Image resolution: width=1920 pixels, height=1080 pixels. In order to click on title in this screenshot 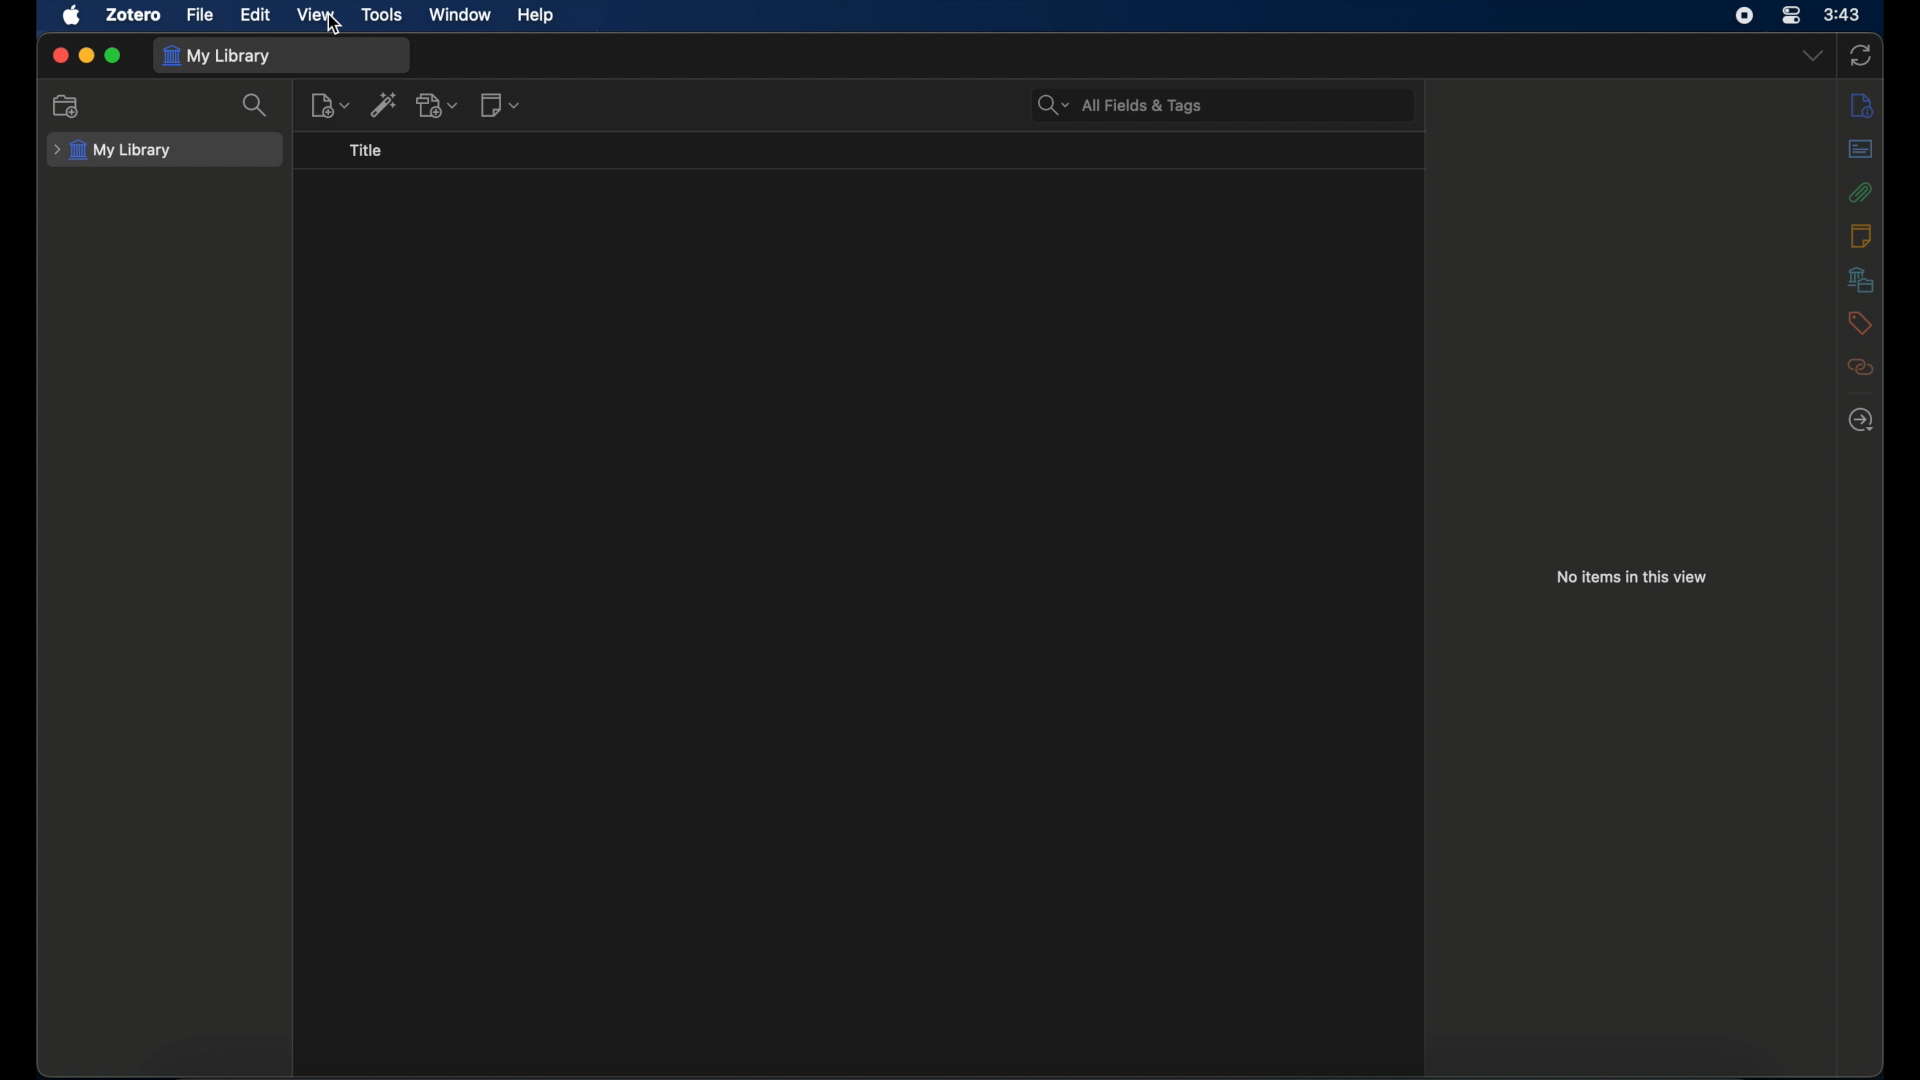, I will do `click(370, 151)`.